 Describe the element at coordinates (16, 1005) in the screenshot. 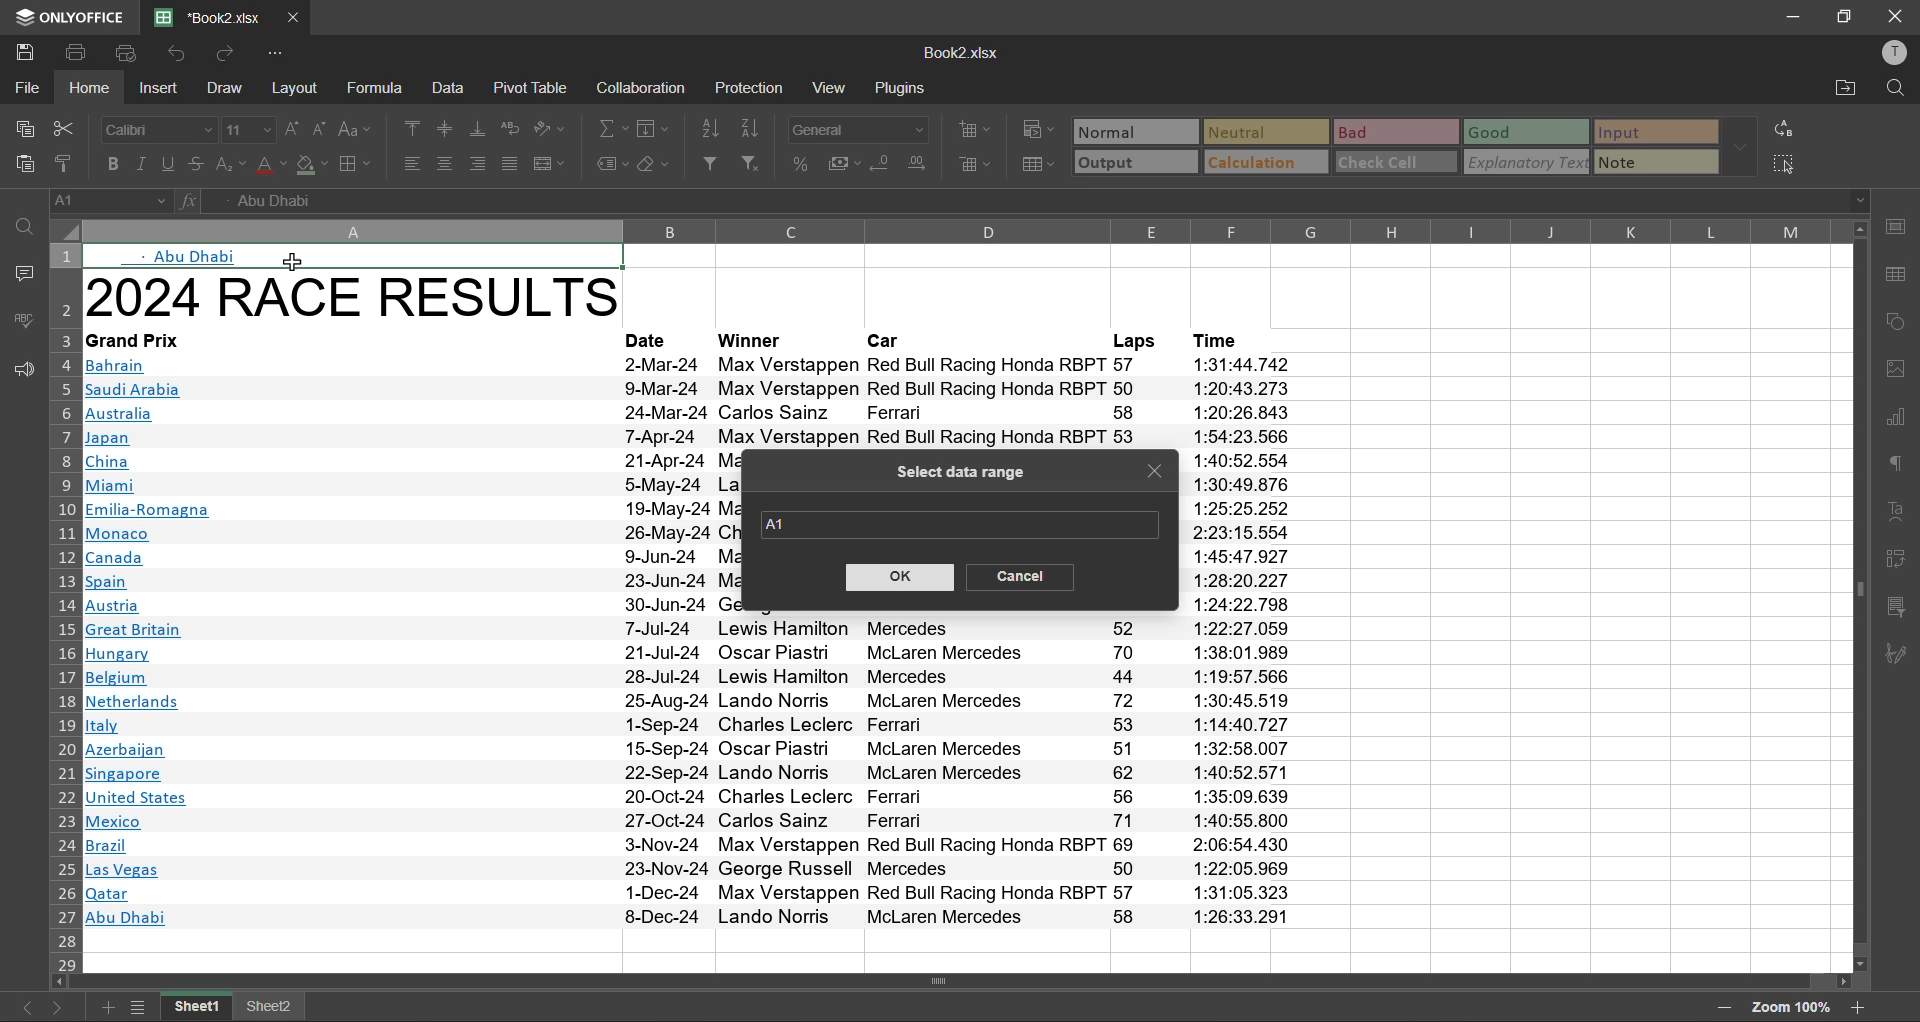

I see `previous` at that location.